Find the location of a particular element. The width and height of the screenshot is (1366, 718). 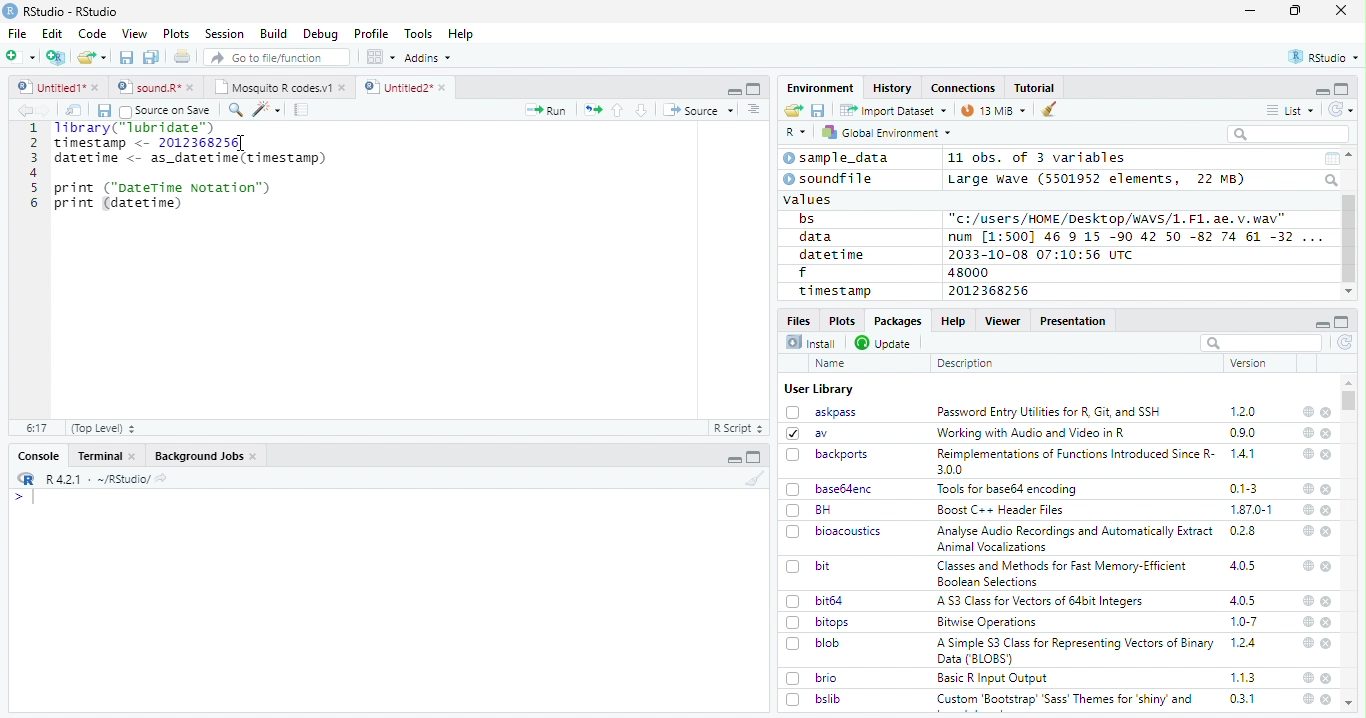

full screen is located at coordinates (1342, 89).